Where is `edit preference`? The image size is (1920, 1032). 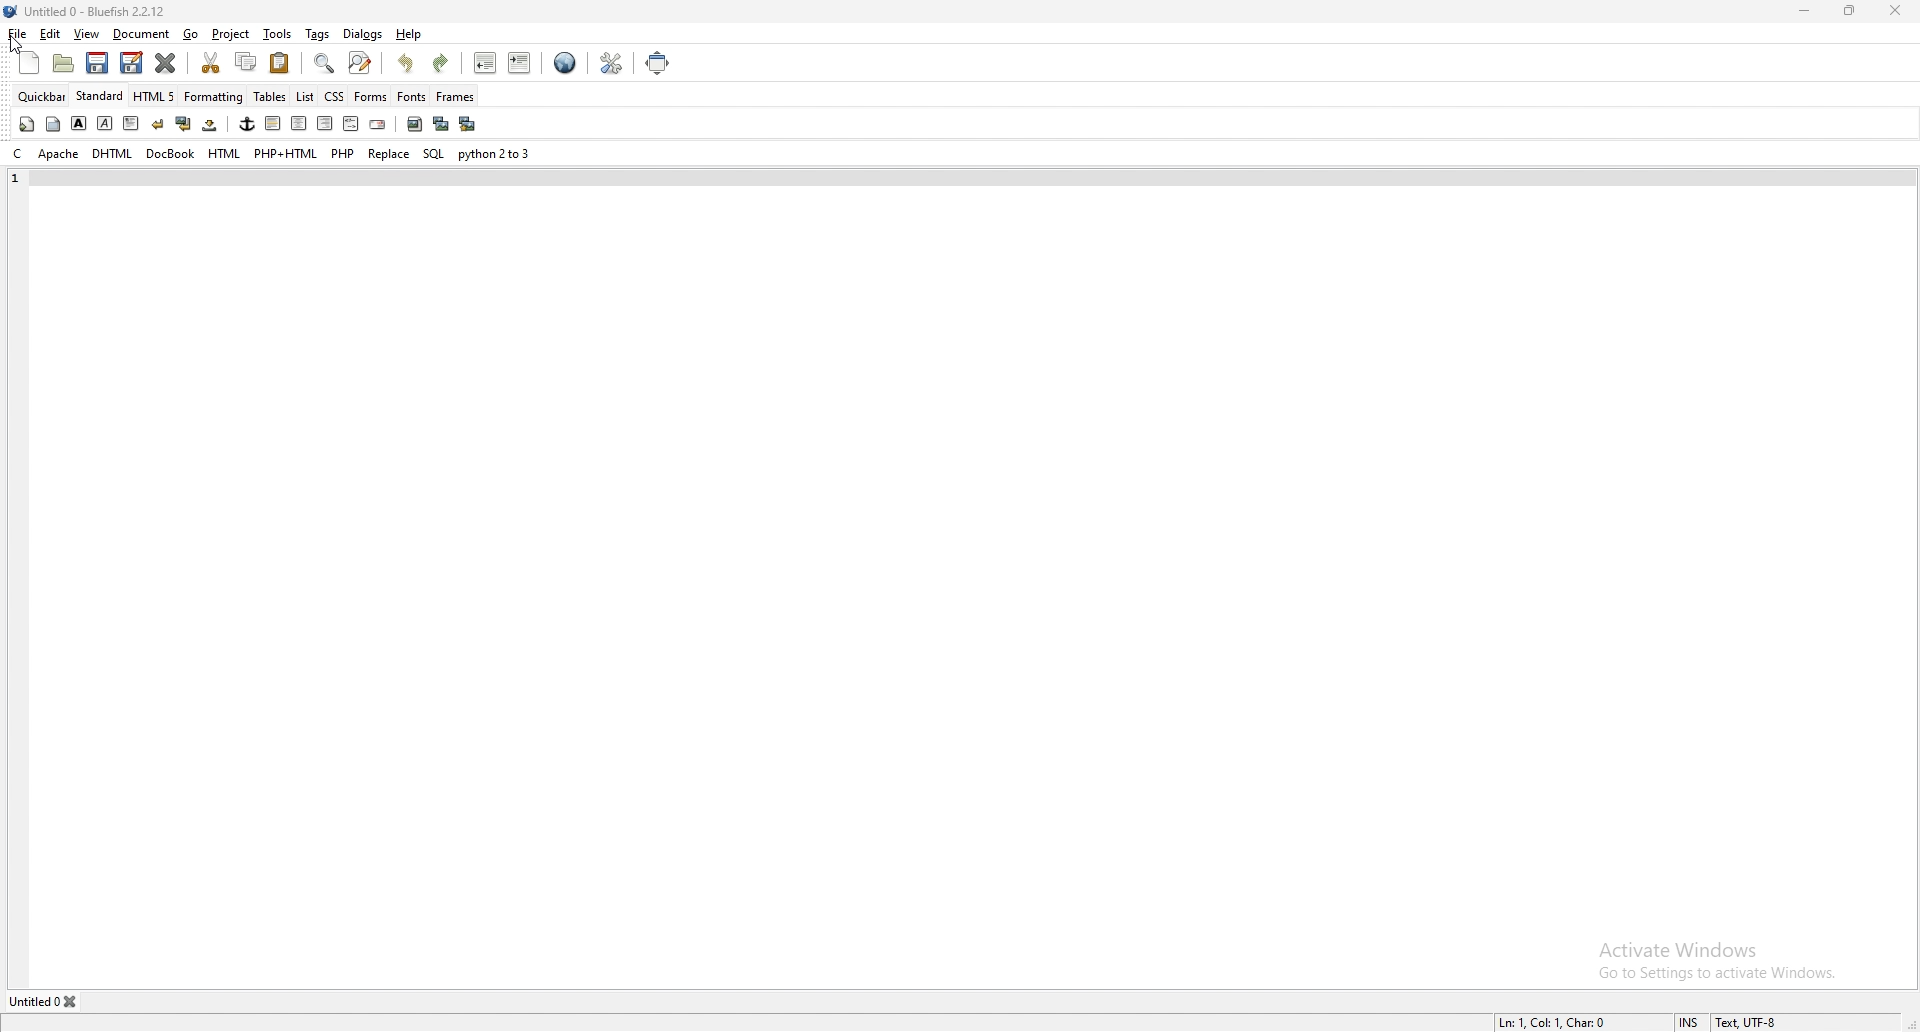 edit preference is located at coordinates (613, 62).